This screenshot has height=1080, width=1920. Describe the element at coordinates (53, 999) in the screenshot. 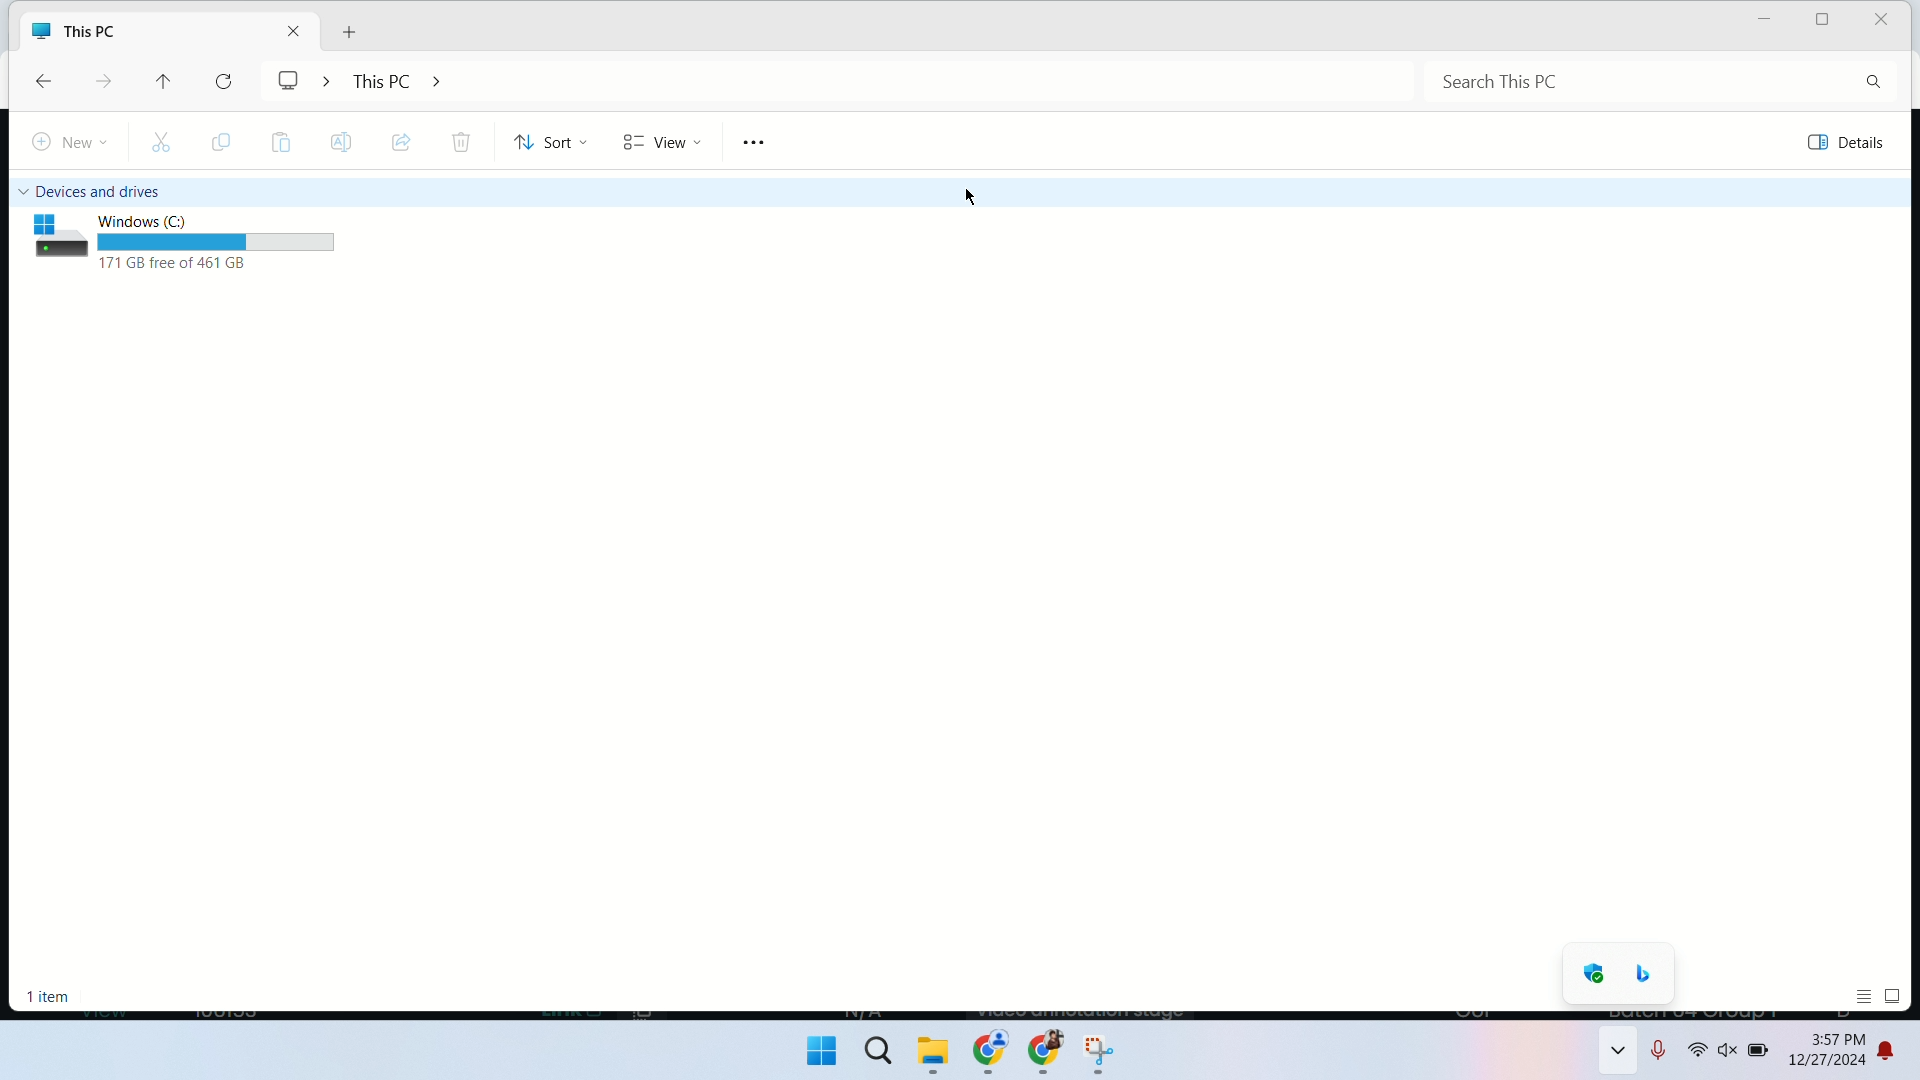

I see `selected item count` at that location.